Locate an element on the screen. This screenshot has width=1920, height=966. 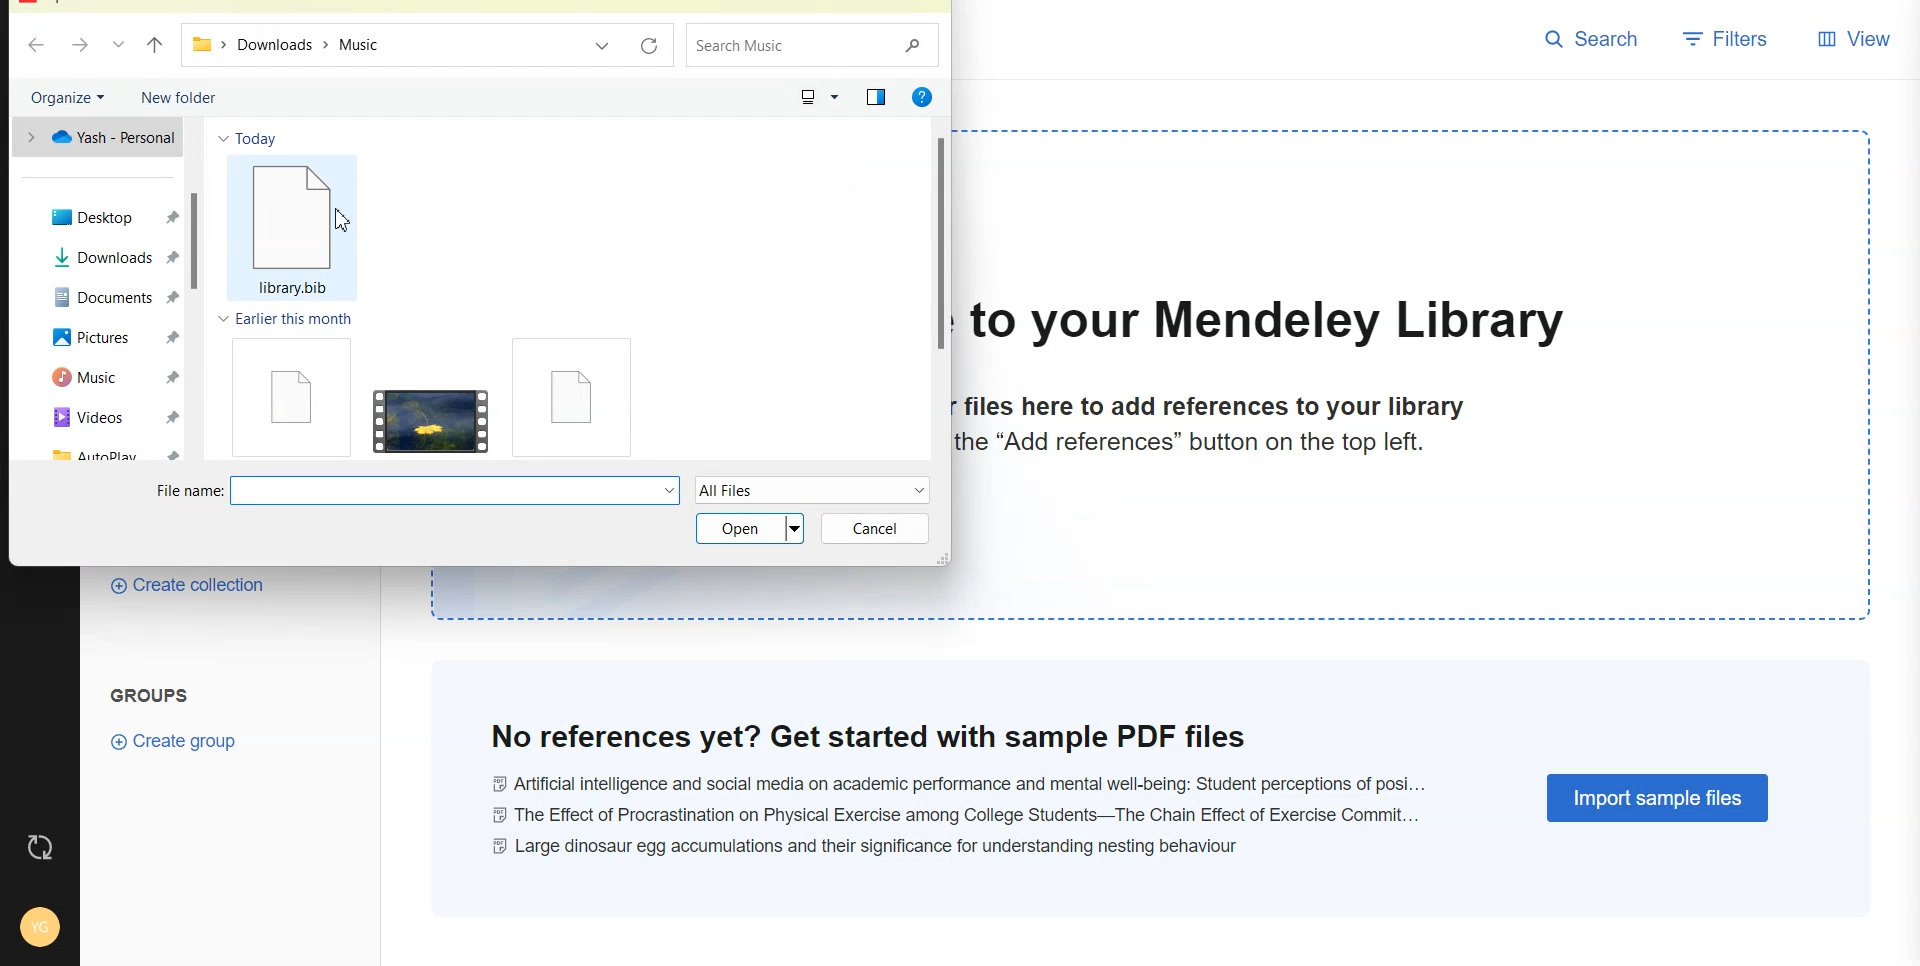
Go back is located at coordinates (36, 43).